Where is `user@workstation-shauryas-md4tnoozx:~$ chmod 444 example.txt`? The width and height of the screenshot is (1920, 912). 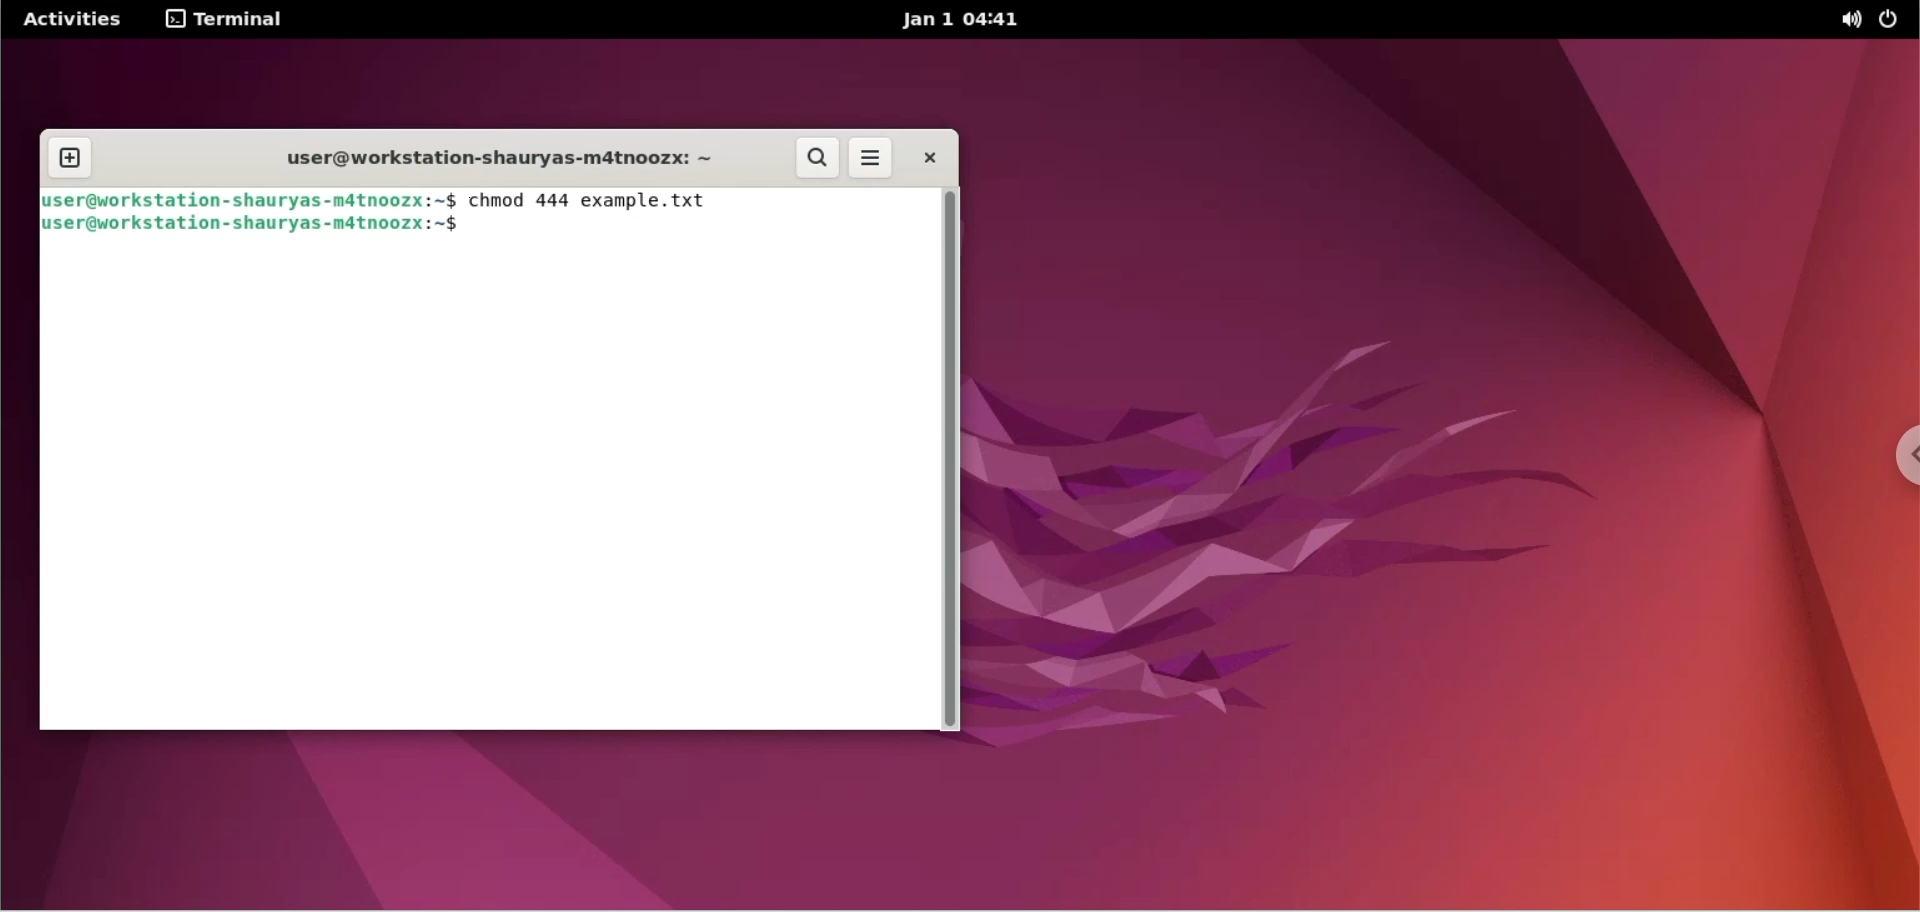
user@workstation-shauryas-md4tnoozx:~$ chmod 444 example.txt is located at coordinates (372, 200).